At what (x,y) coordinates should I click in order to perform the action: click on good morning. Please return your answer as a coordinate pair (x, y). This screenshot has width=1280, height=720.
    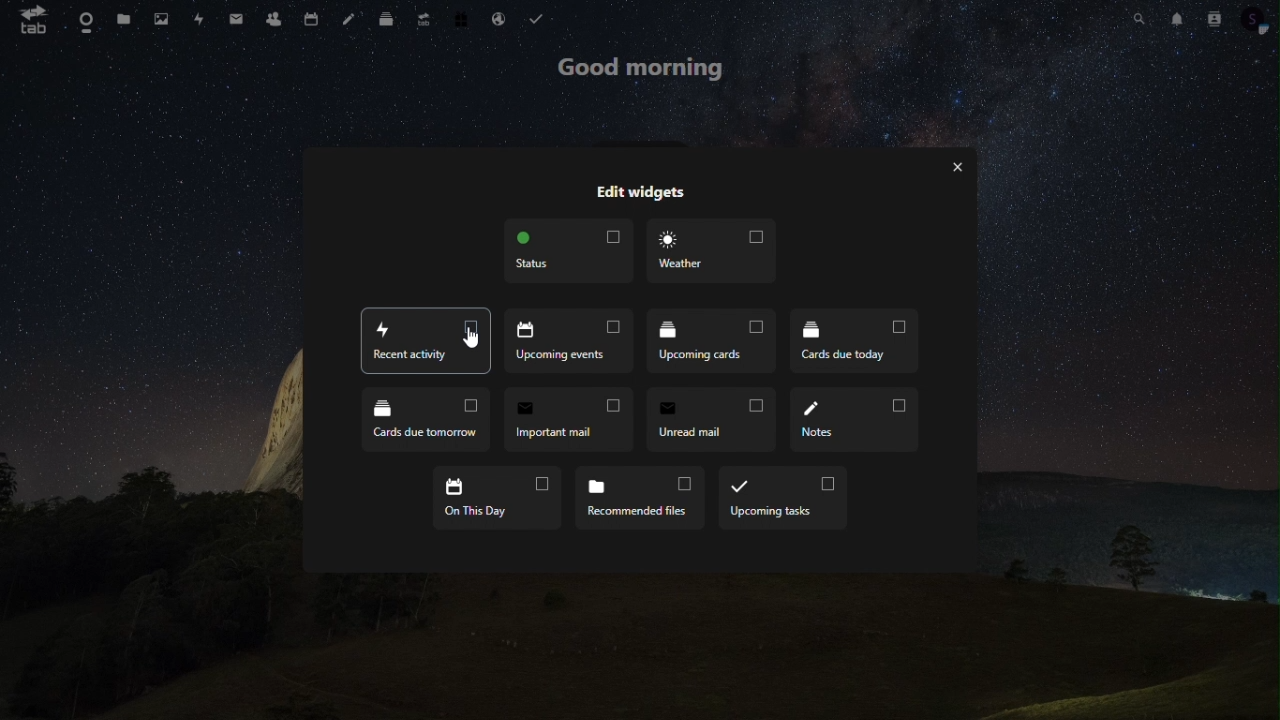
    Looking at the image, I should click on (644, 67).